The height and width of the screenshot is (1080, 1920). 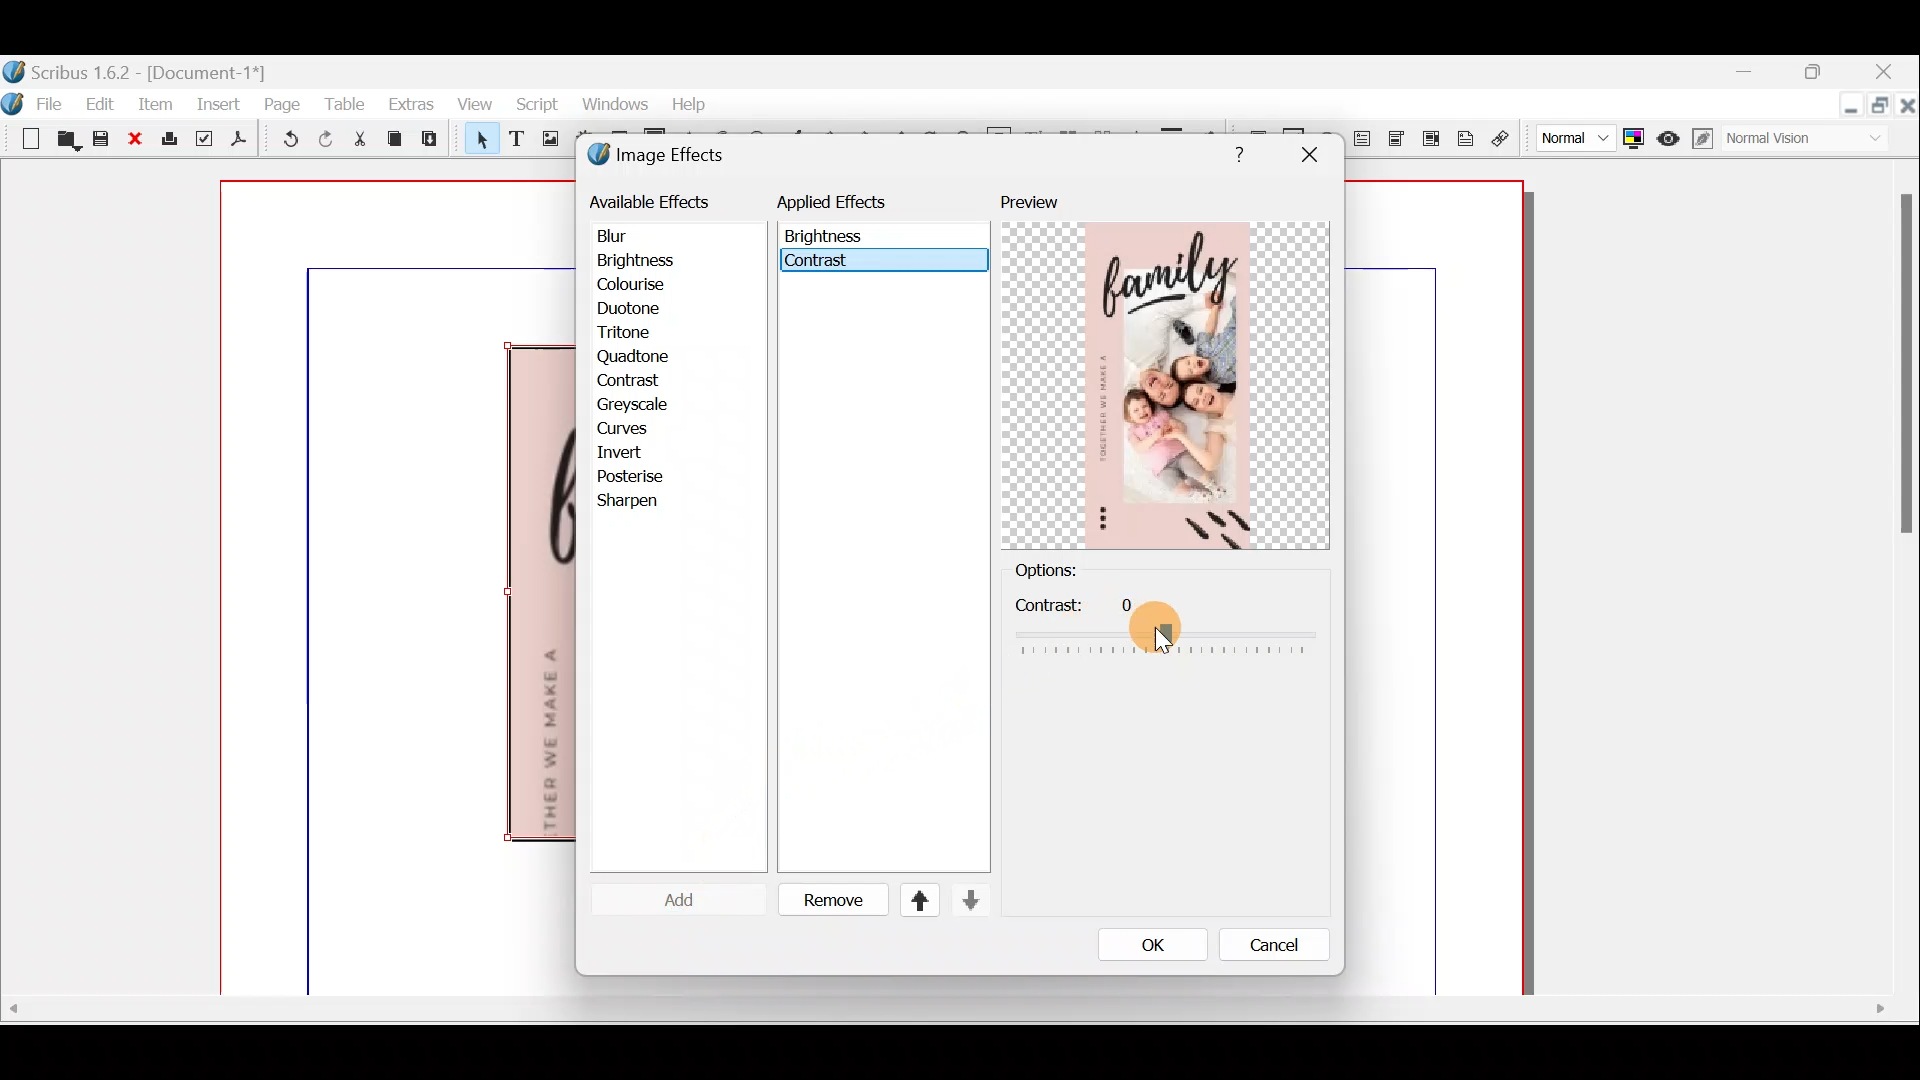 I want to click on Invert, so click(x=638, y=453).